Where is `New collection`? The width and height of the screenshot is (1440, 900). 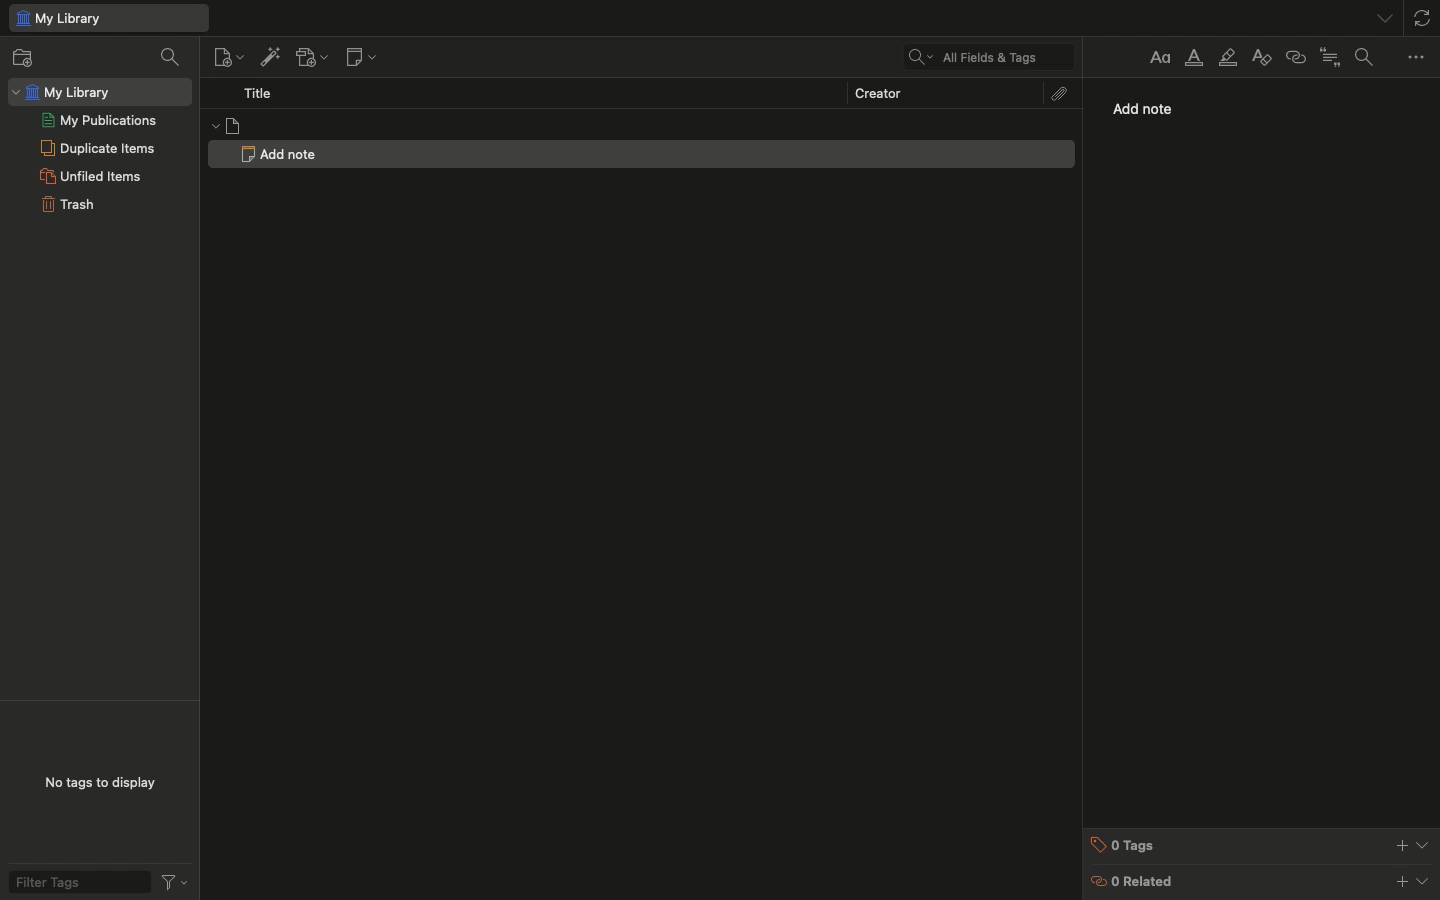 New collection is located at coordinates (31, 57).